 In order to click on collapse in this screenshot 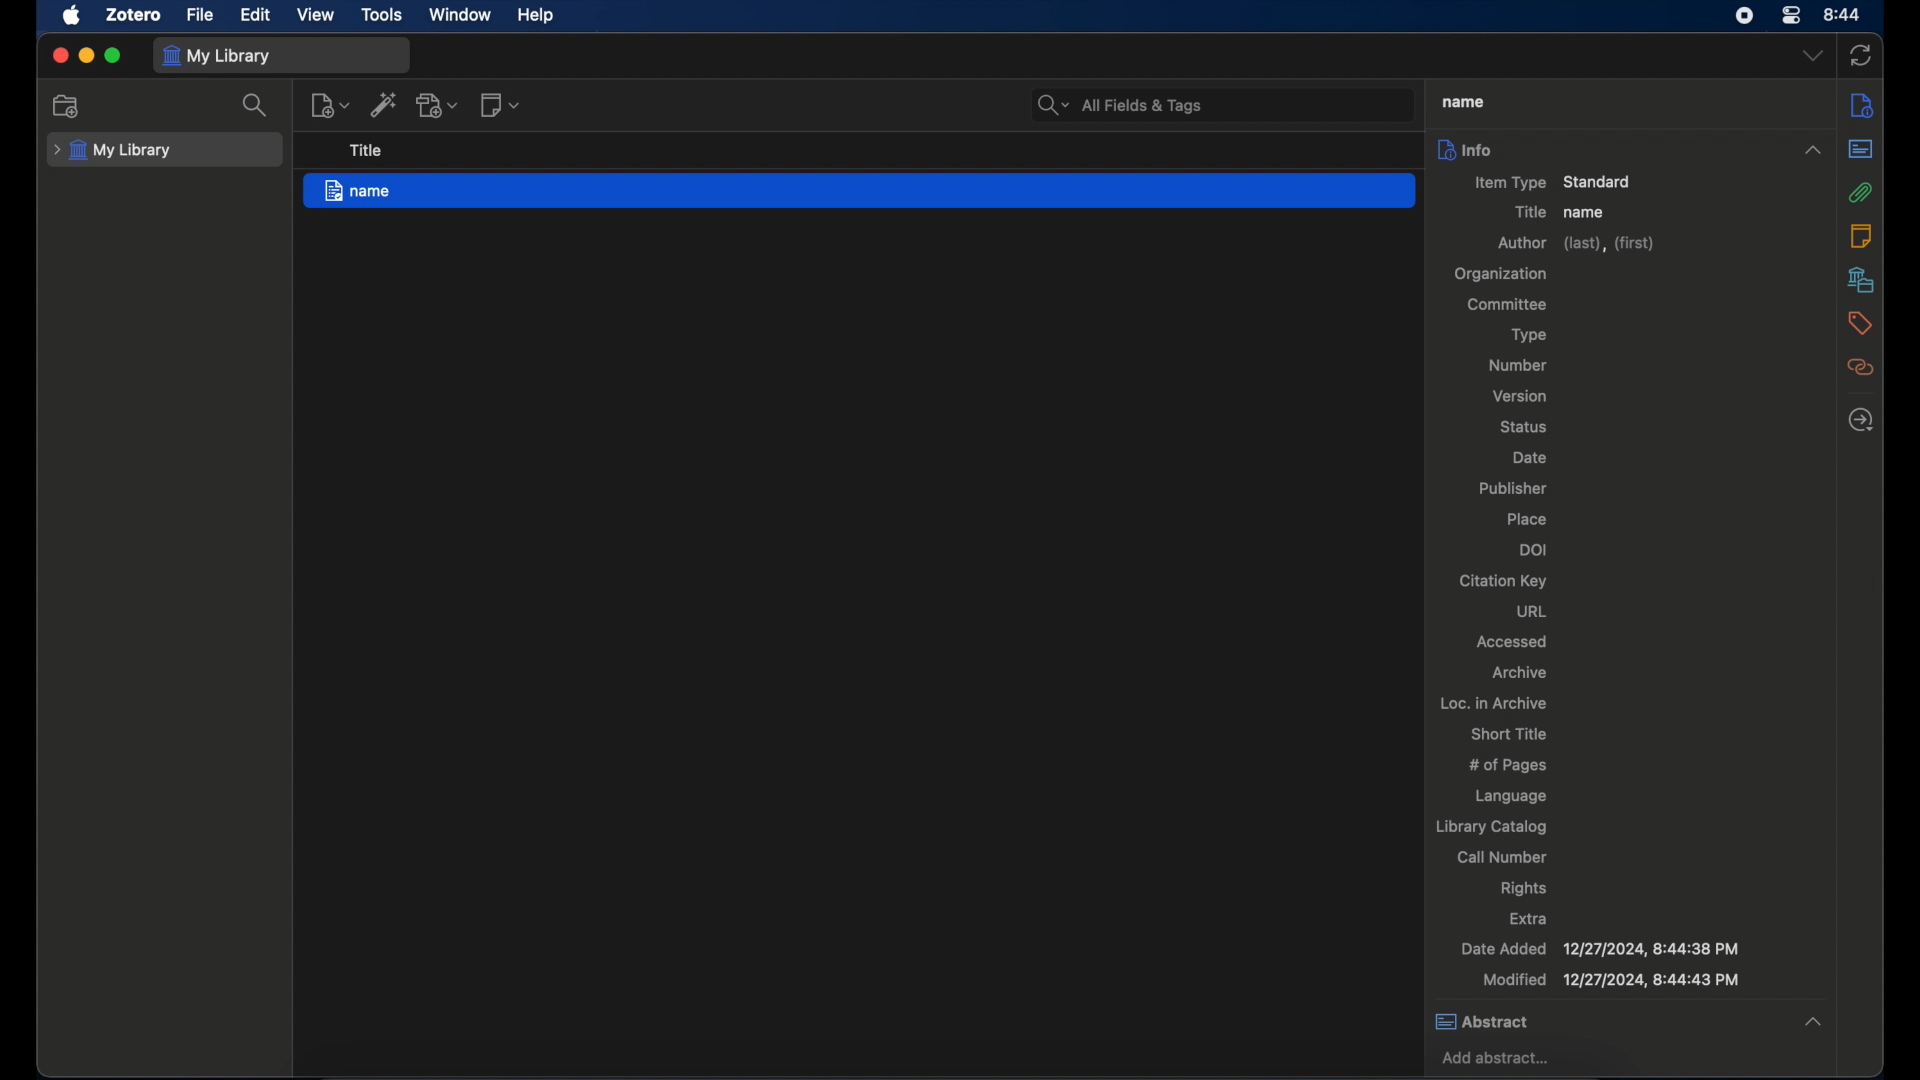, I will do `click(1818, 1017)`.